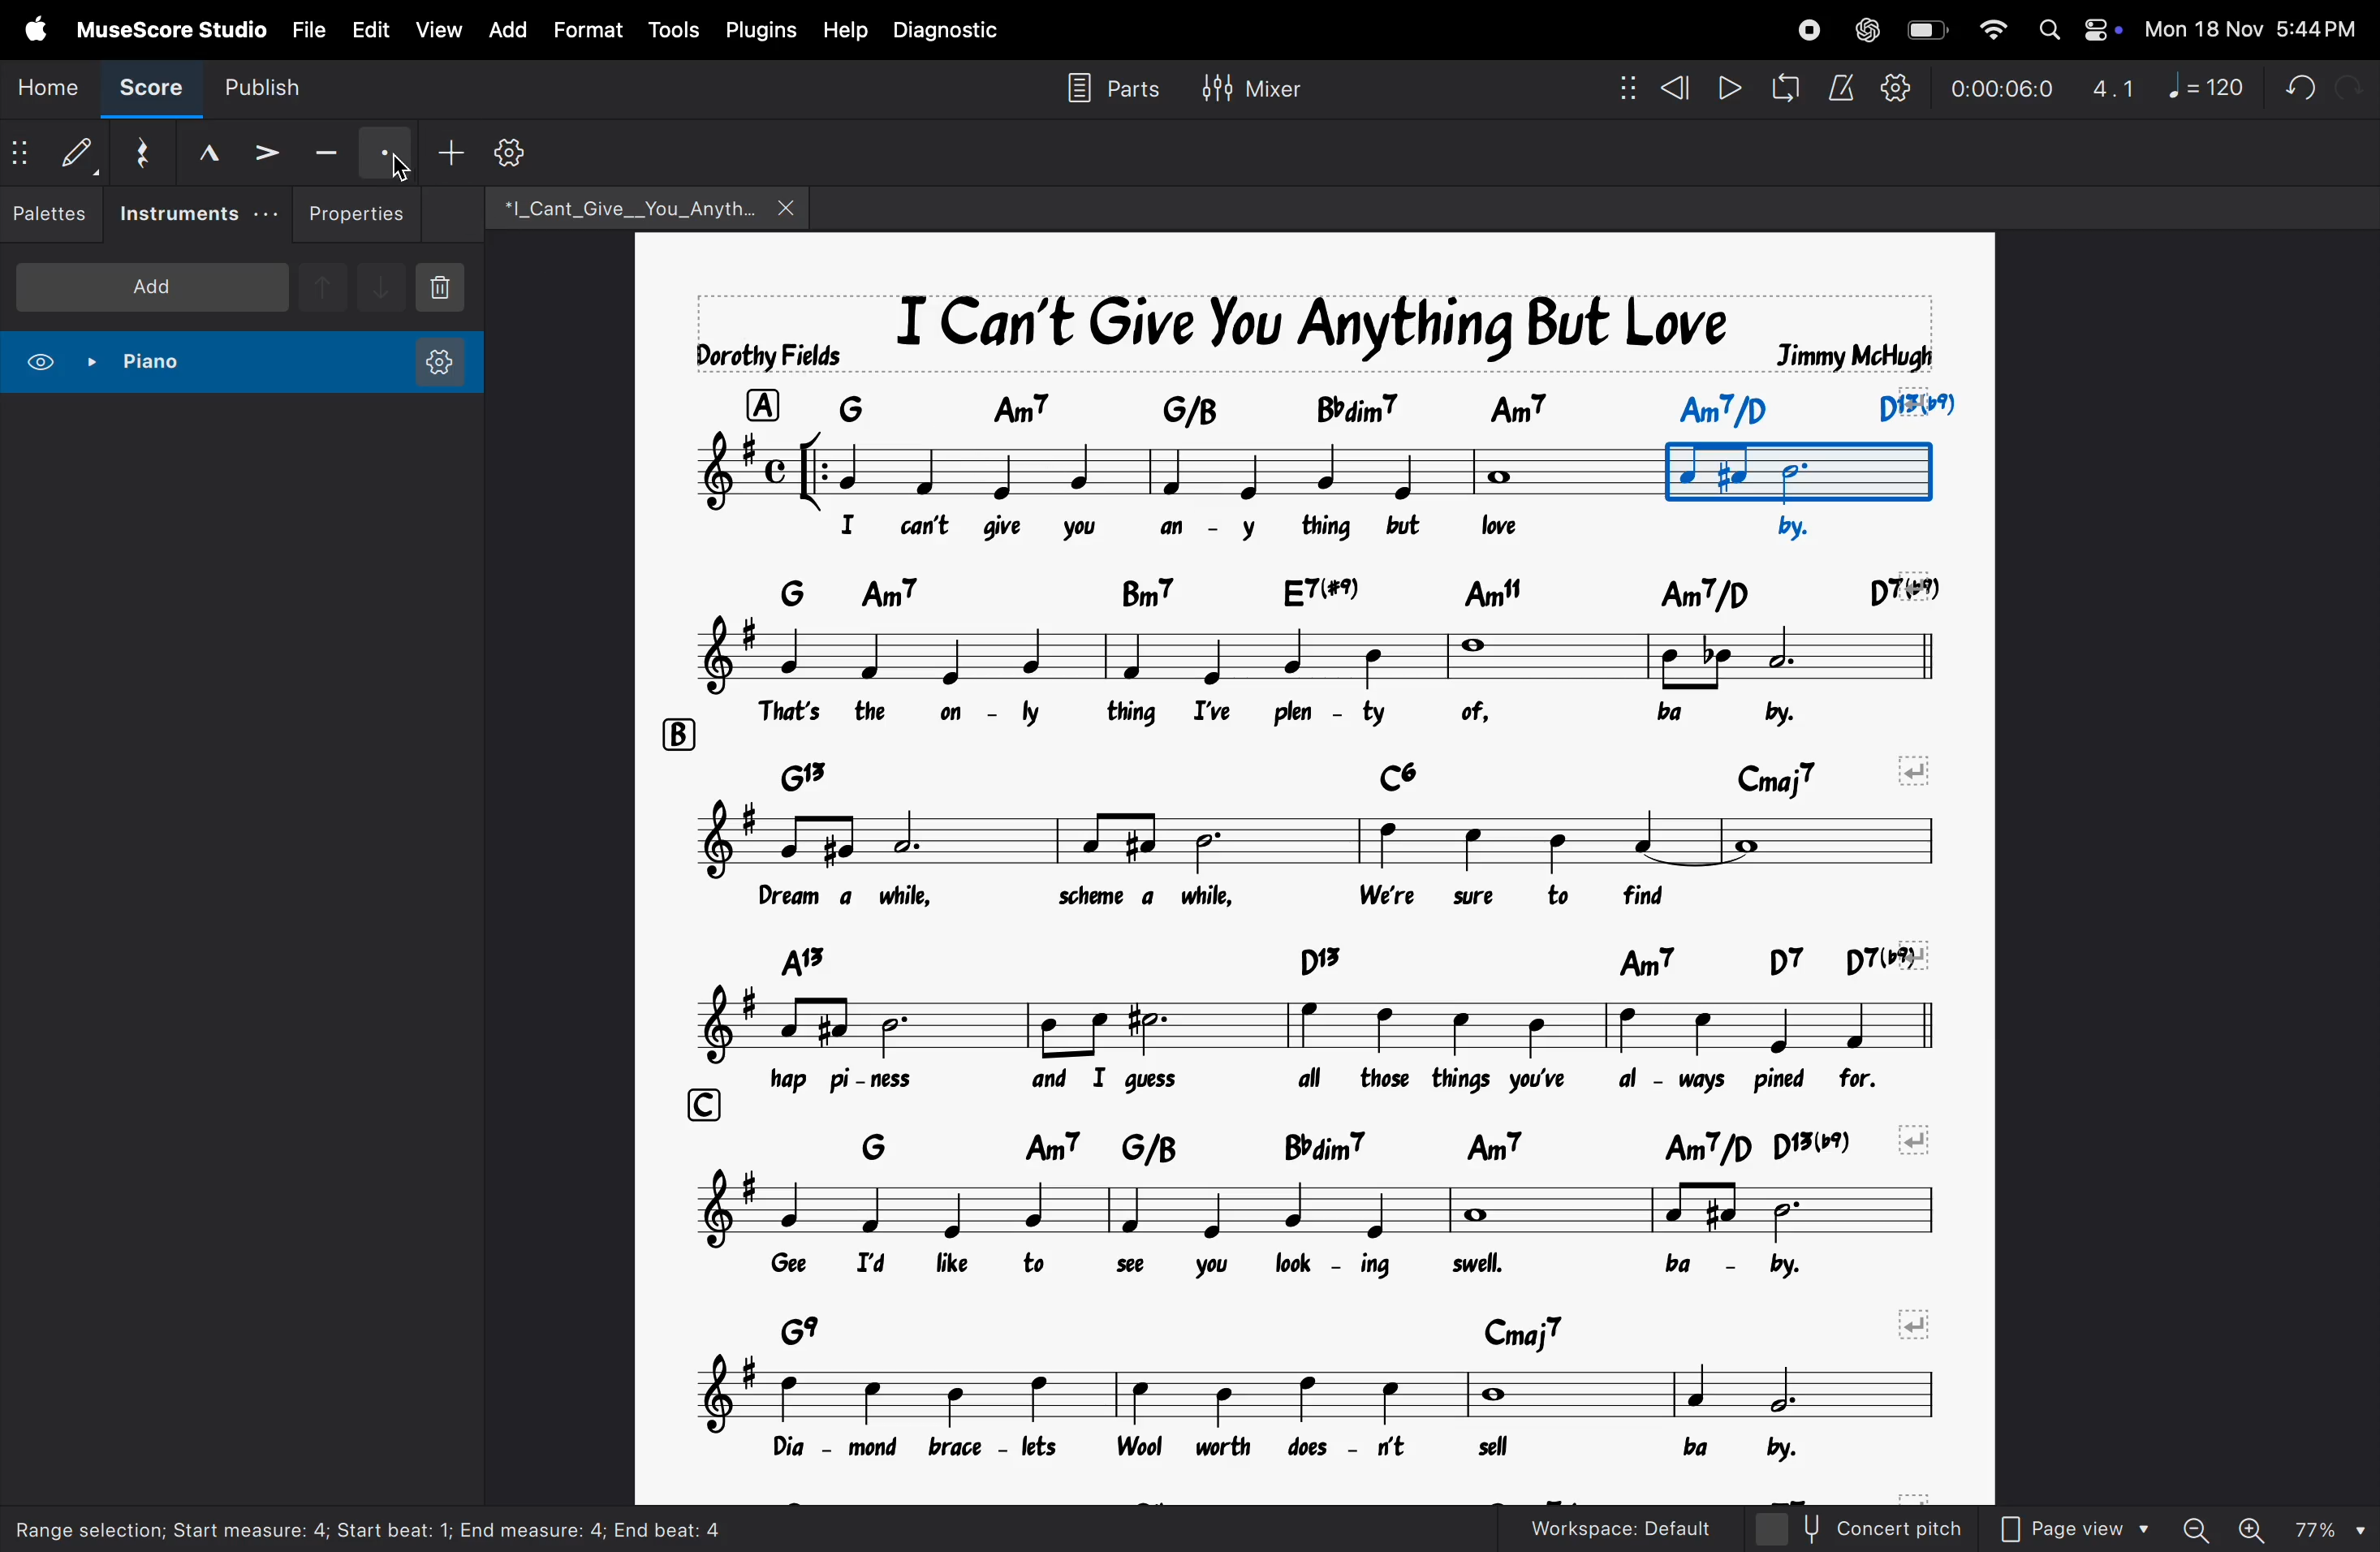  What do you see at coordinates (1897, 88) in the screenshot?
I see `playback settings` at bounding box center [1897, 88].